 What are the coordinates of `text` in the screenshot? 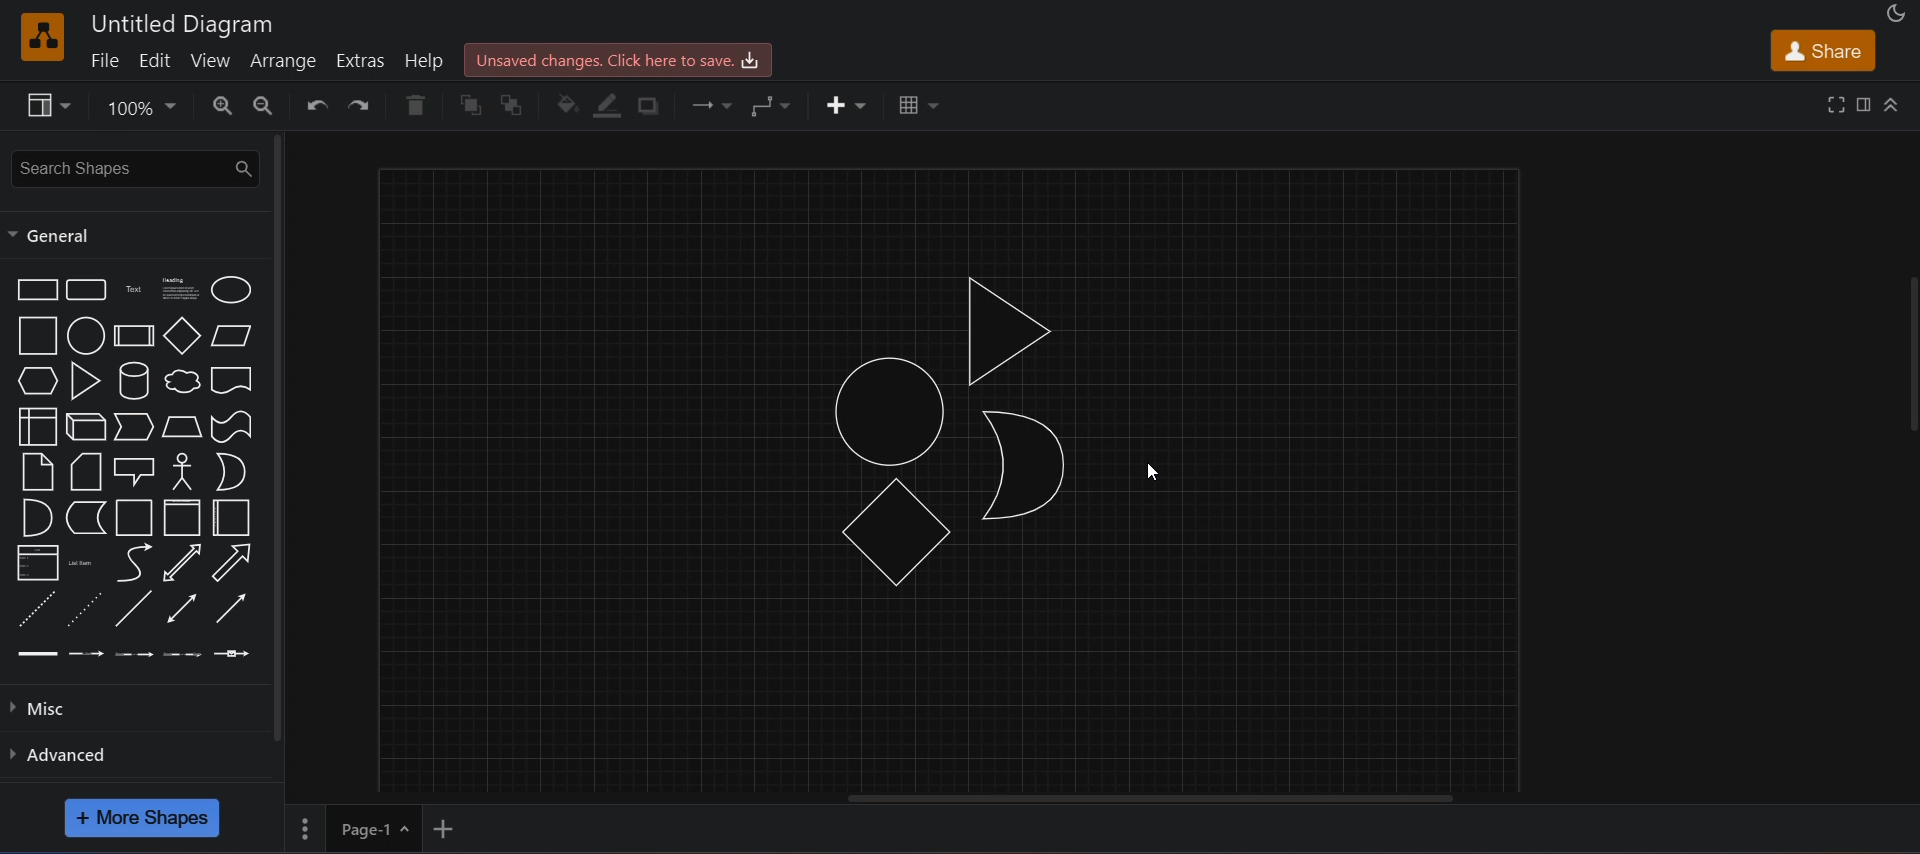 It's located at (133, 292).